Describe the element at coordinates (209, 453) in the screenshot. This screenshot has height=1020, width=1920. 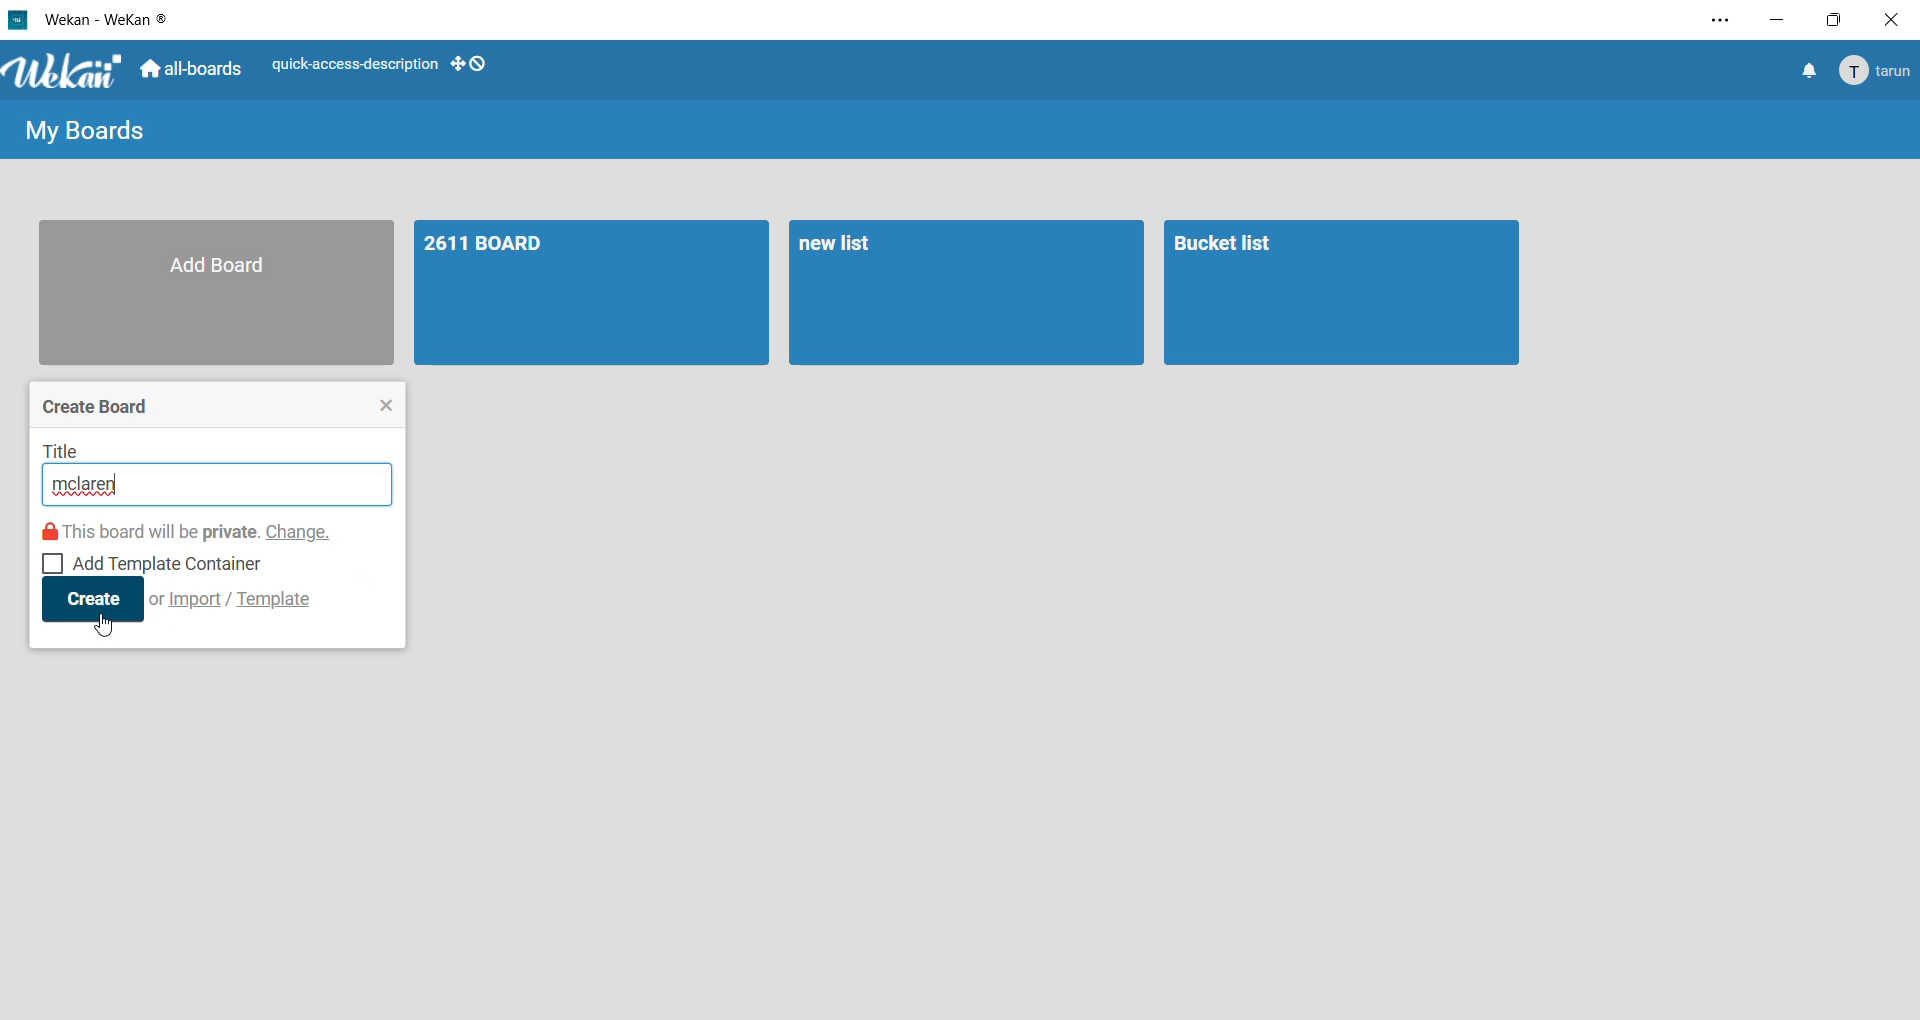
I see `title` at that location.